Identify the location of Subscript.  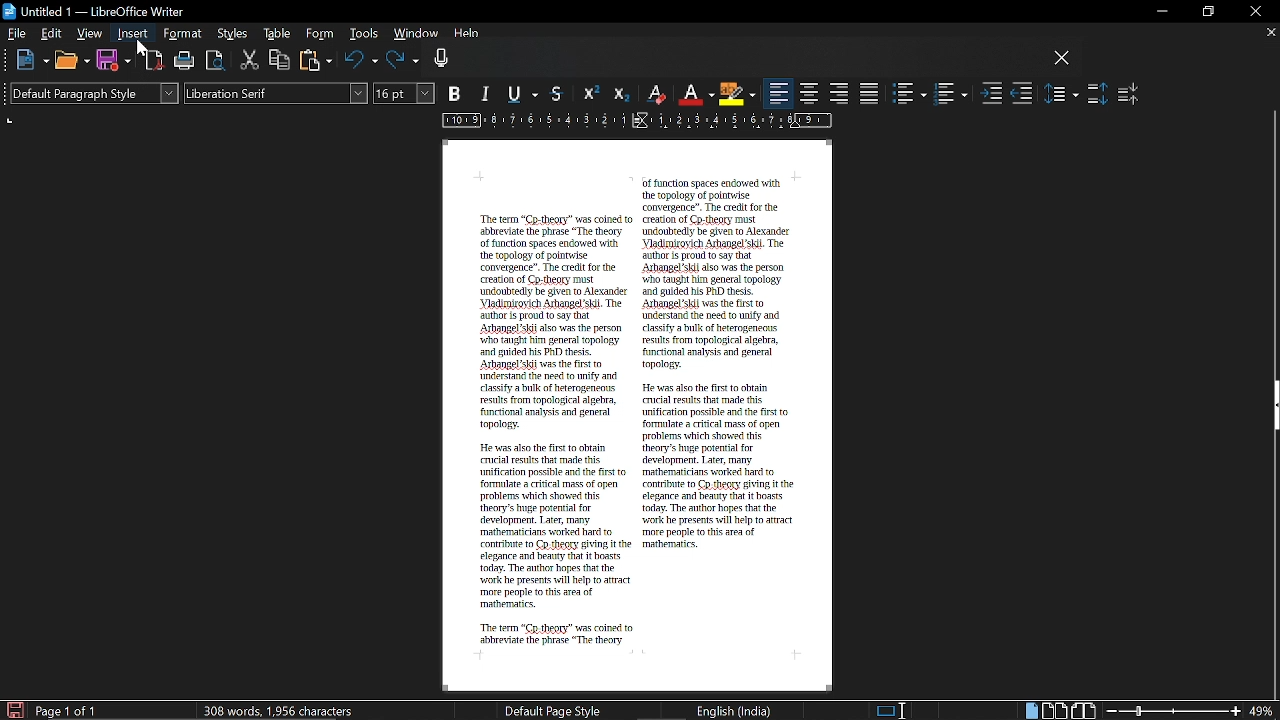
(619, 94).